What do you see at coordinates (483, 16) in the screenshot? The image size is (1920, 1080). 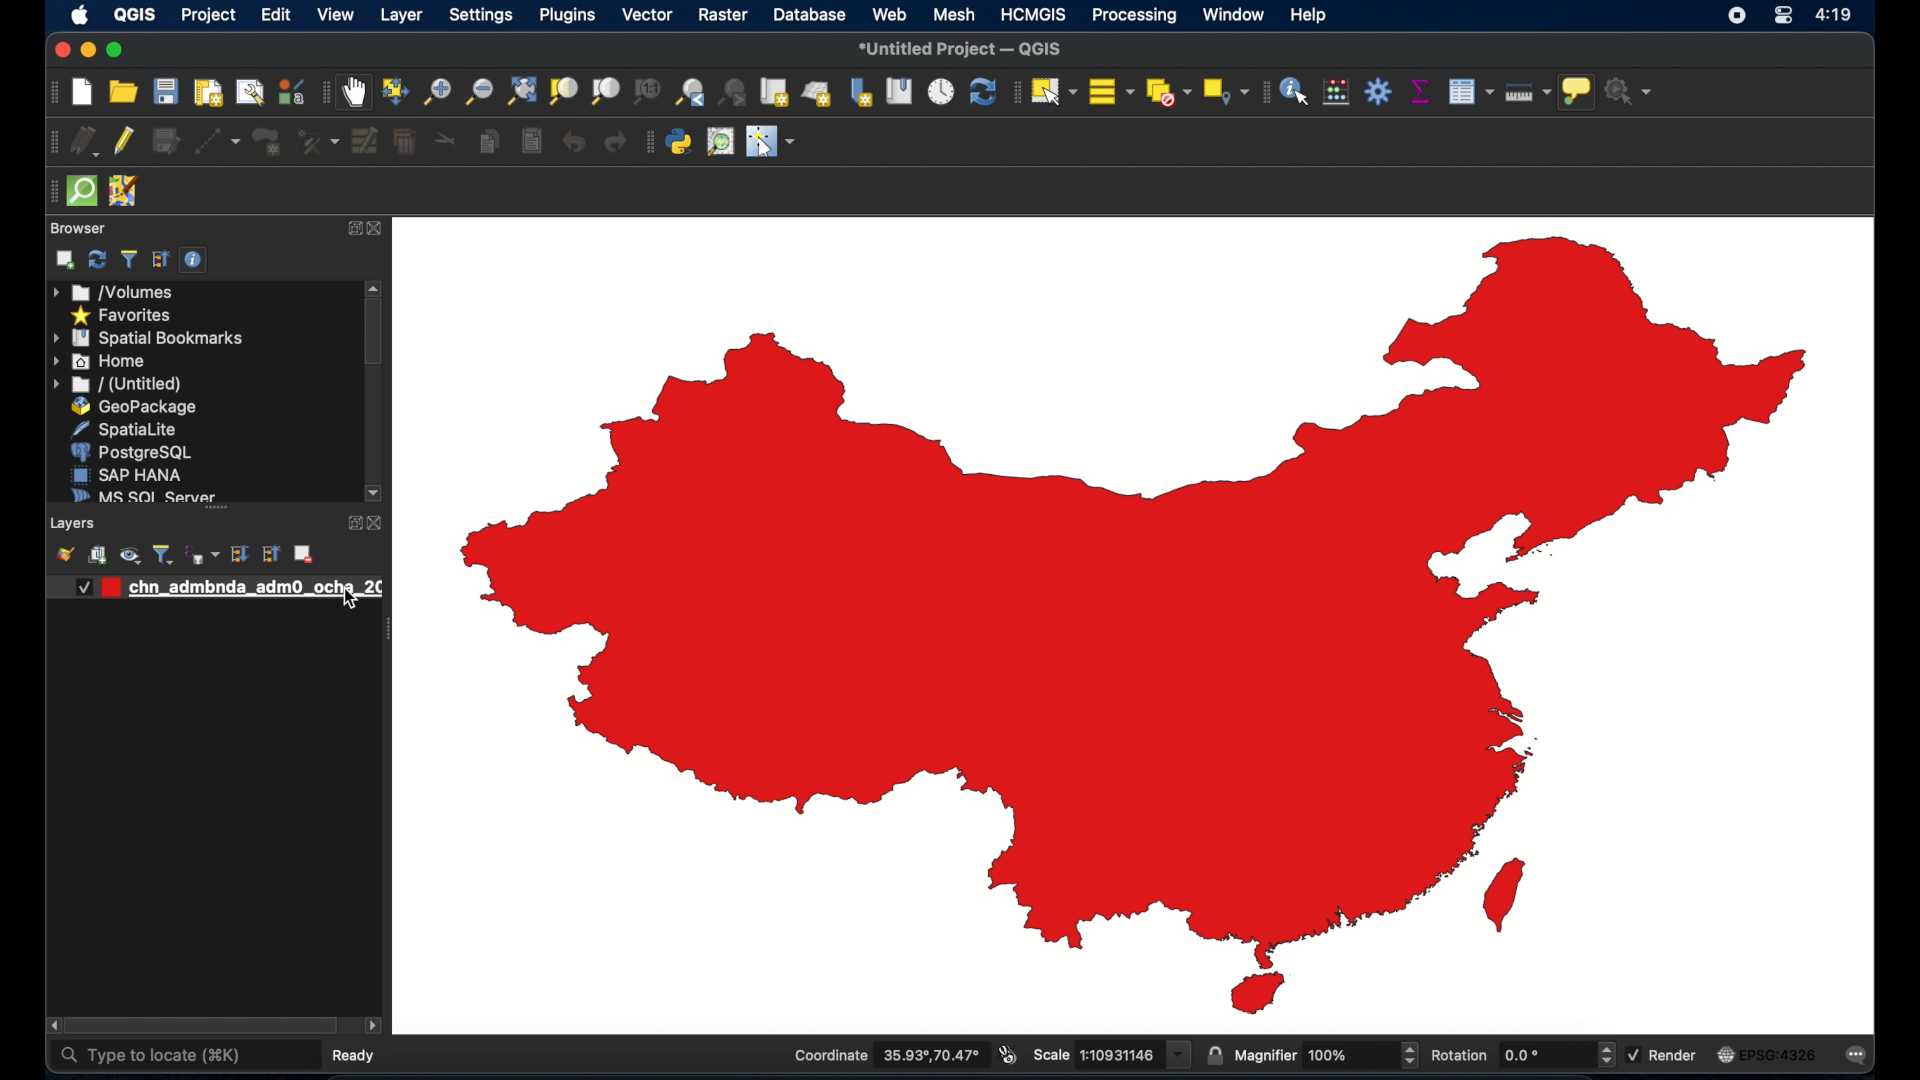 I see `settings` at bounding box center [483, 16].